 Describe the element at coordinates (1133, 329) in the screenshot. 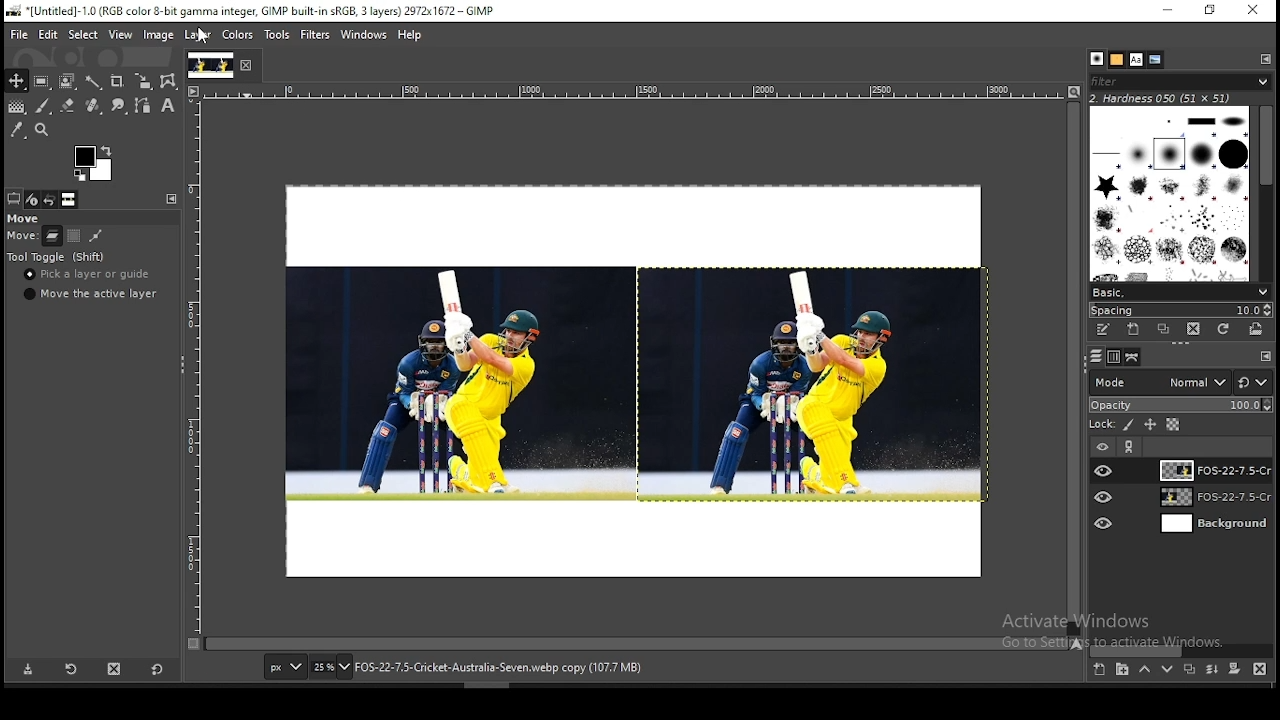

I see `create a new brush` at that location.